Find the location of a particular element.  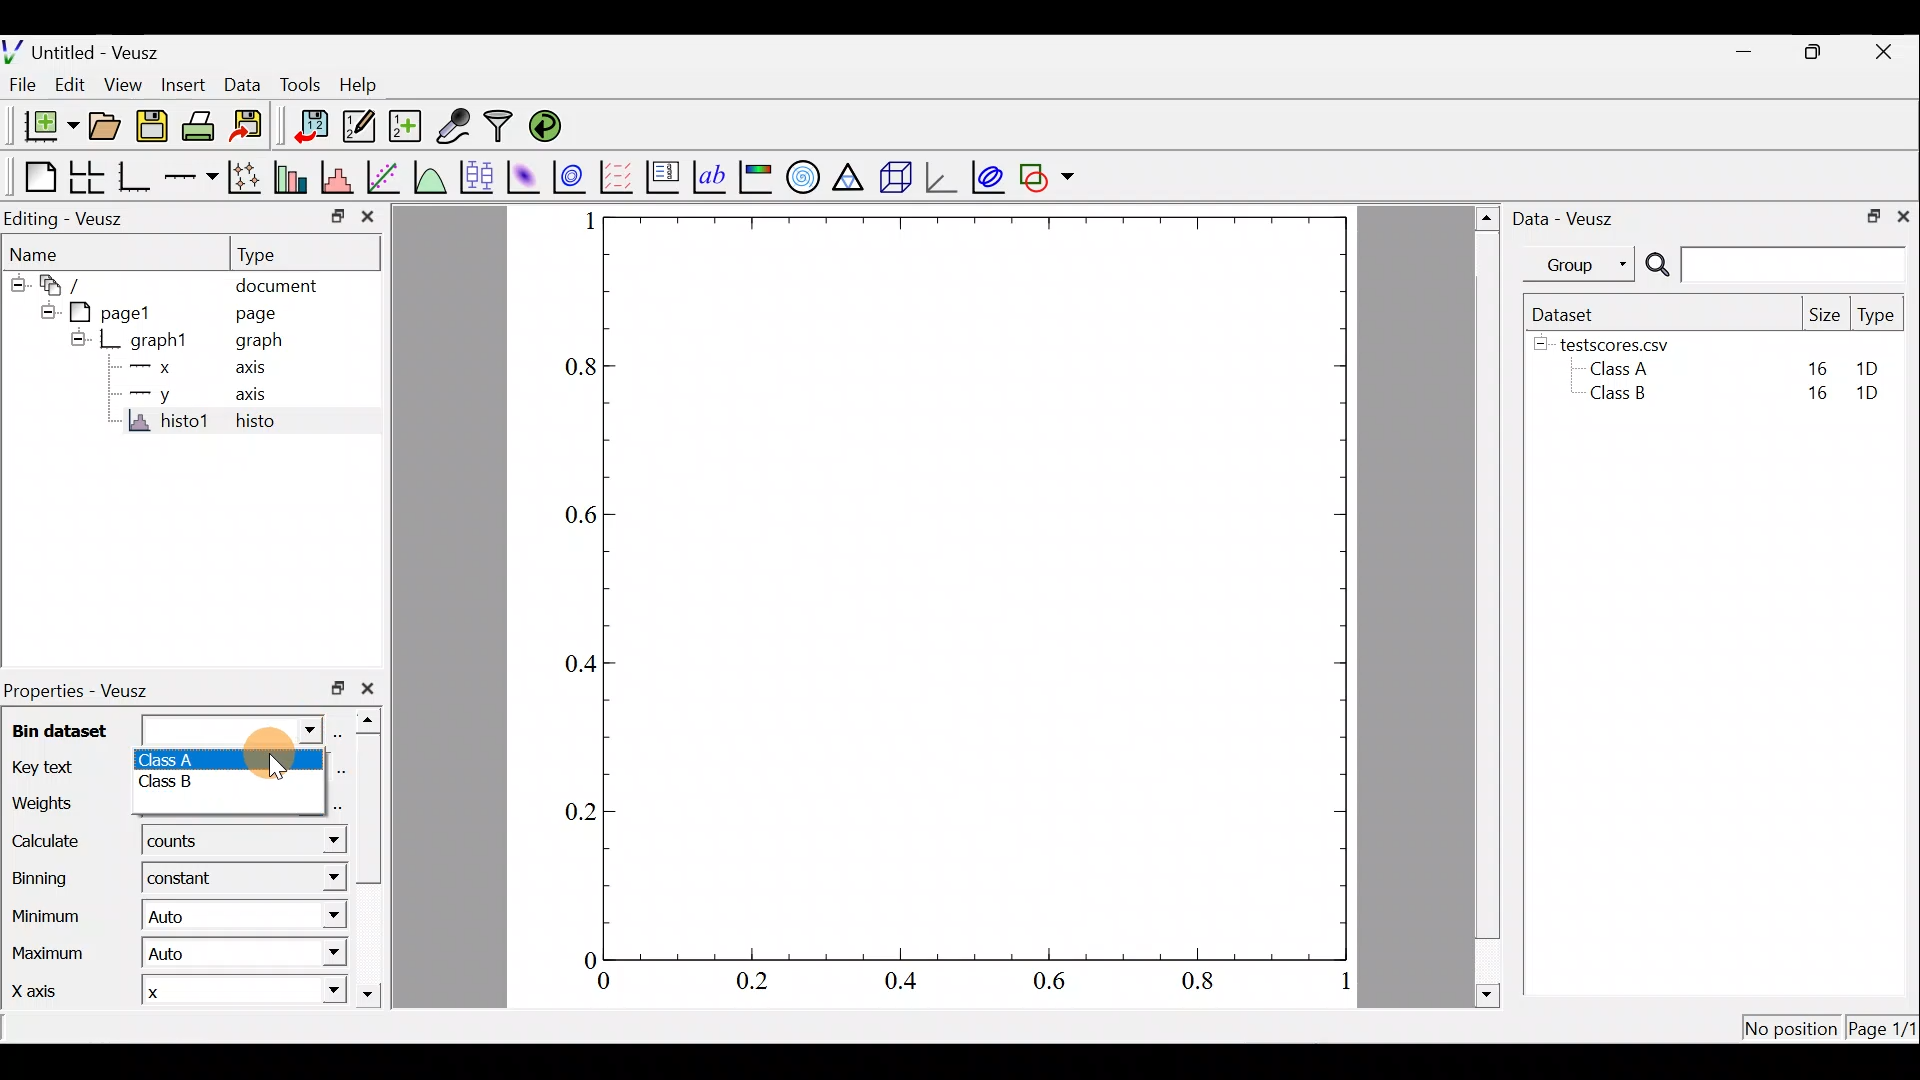

3d graph is located at coordinates (943, 178).